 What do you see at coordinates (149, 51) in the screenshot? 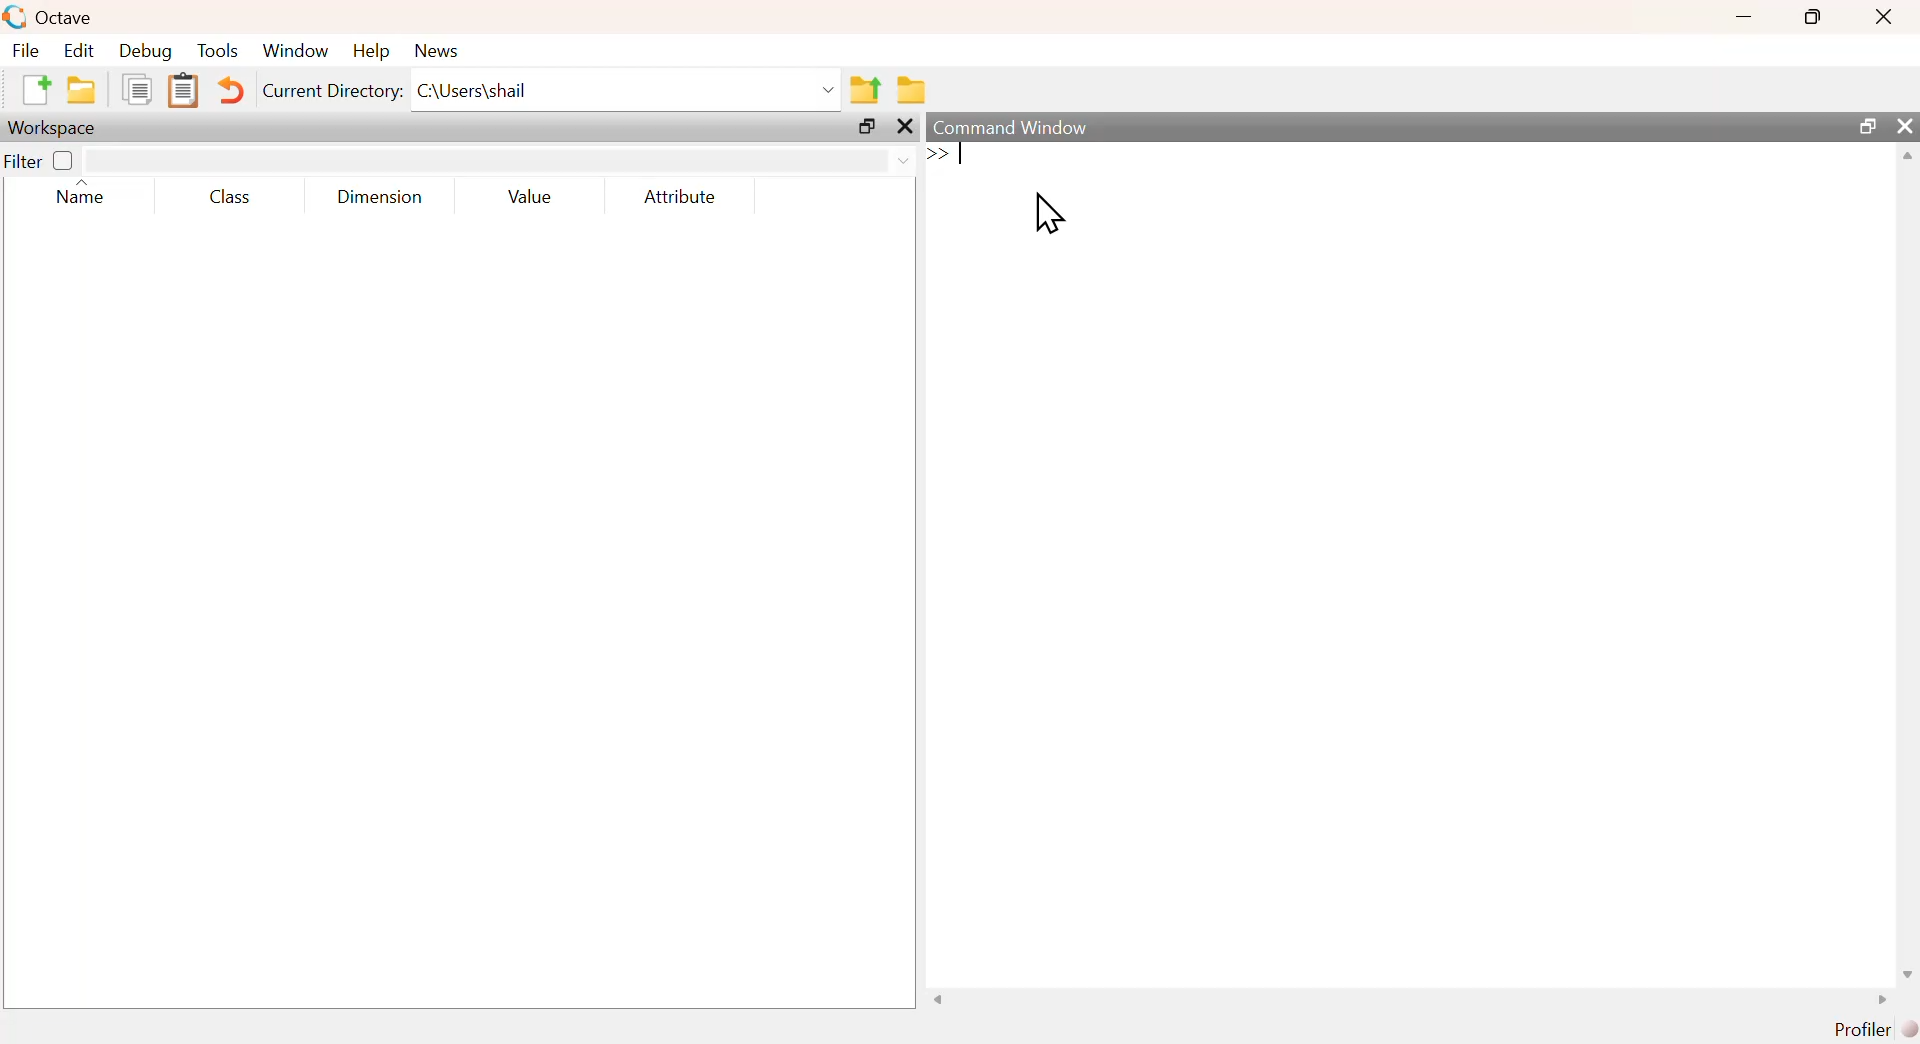
I see `debug` at bounding box center [149, 51].